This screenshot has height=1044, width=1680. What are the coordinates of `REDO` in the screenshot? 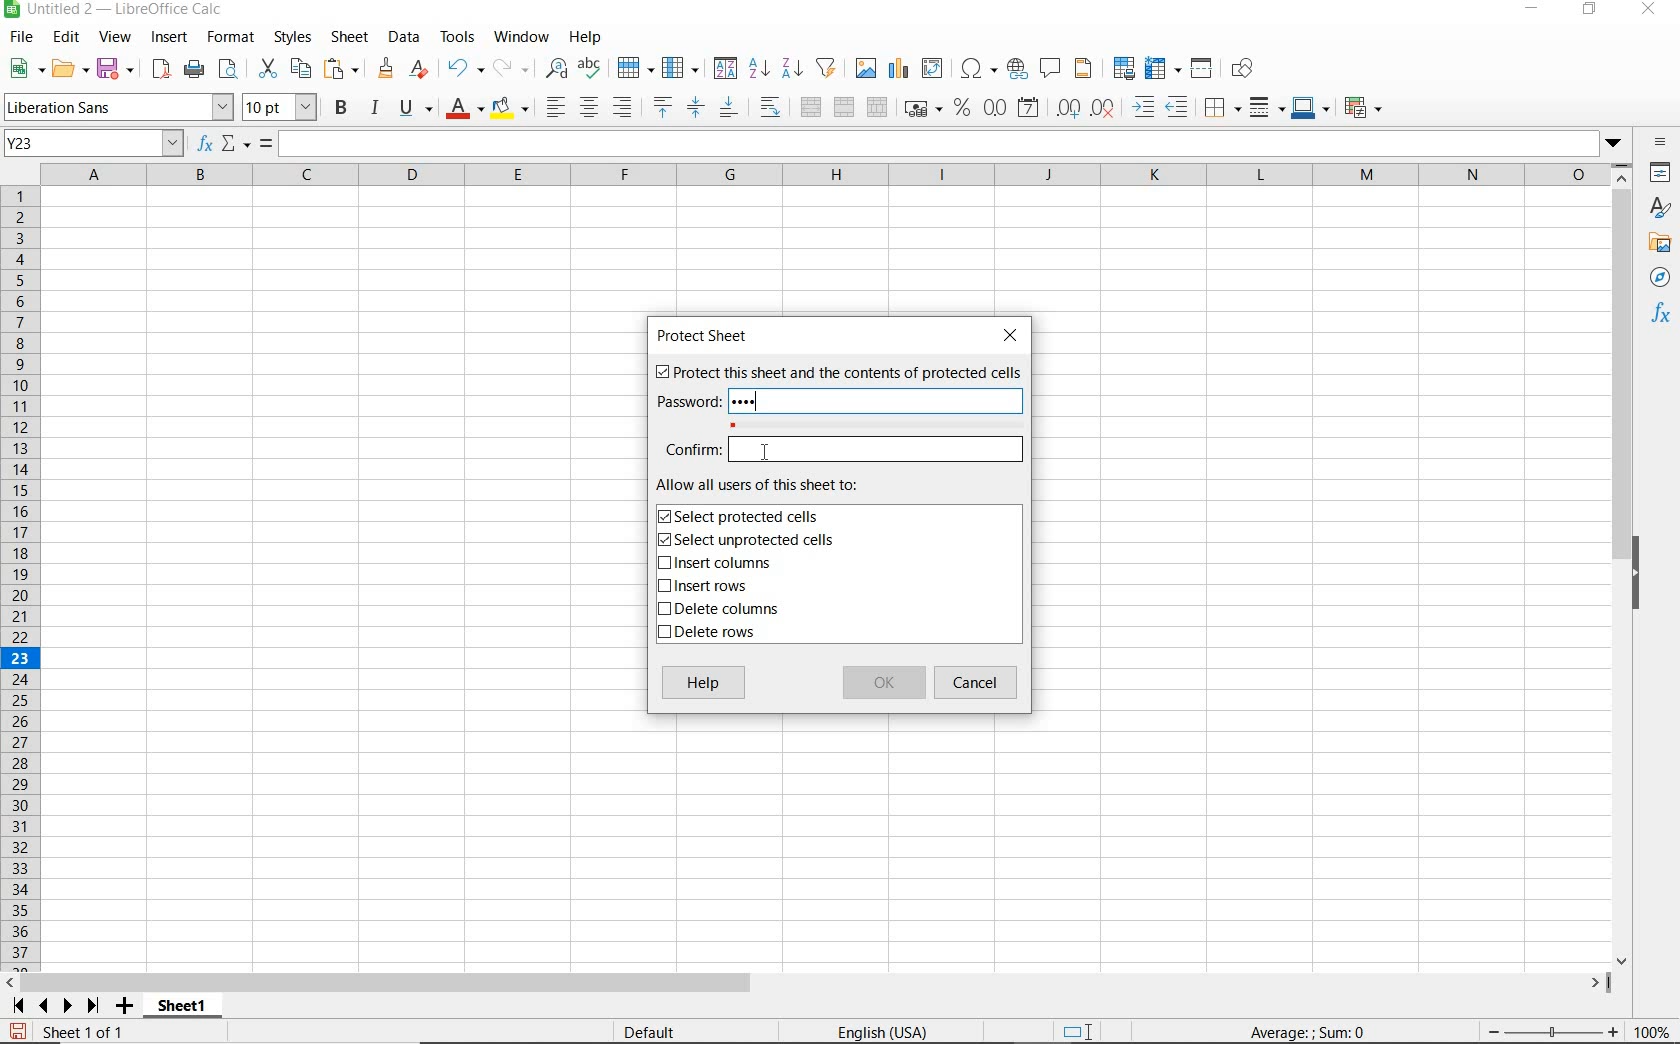 It's located at (509, 66).